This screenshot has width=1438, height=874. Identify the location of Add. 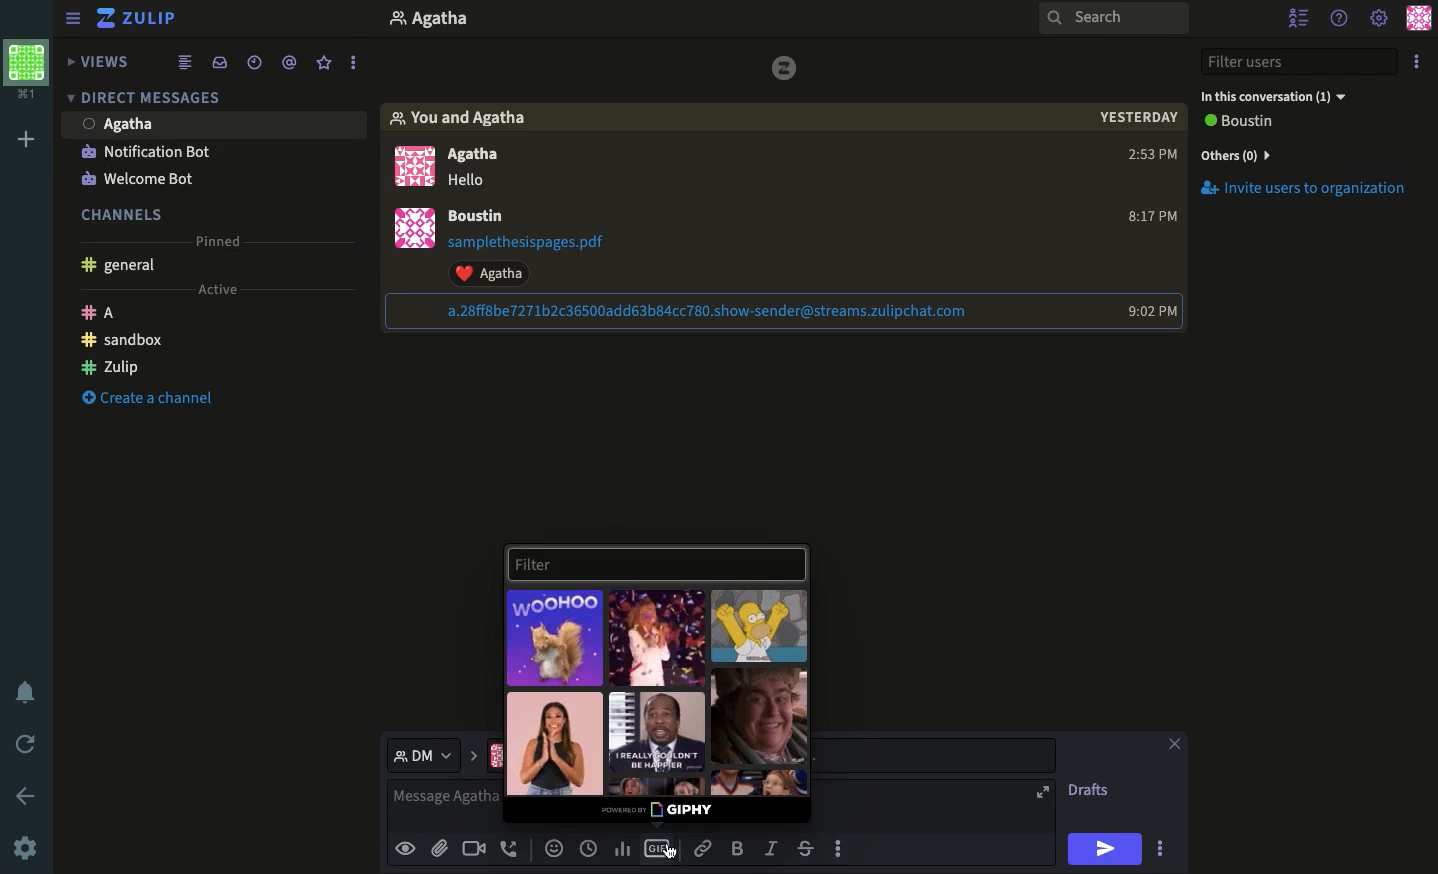
(26, 141).